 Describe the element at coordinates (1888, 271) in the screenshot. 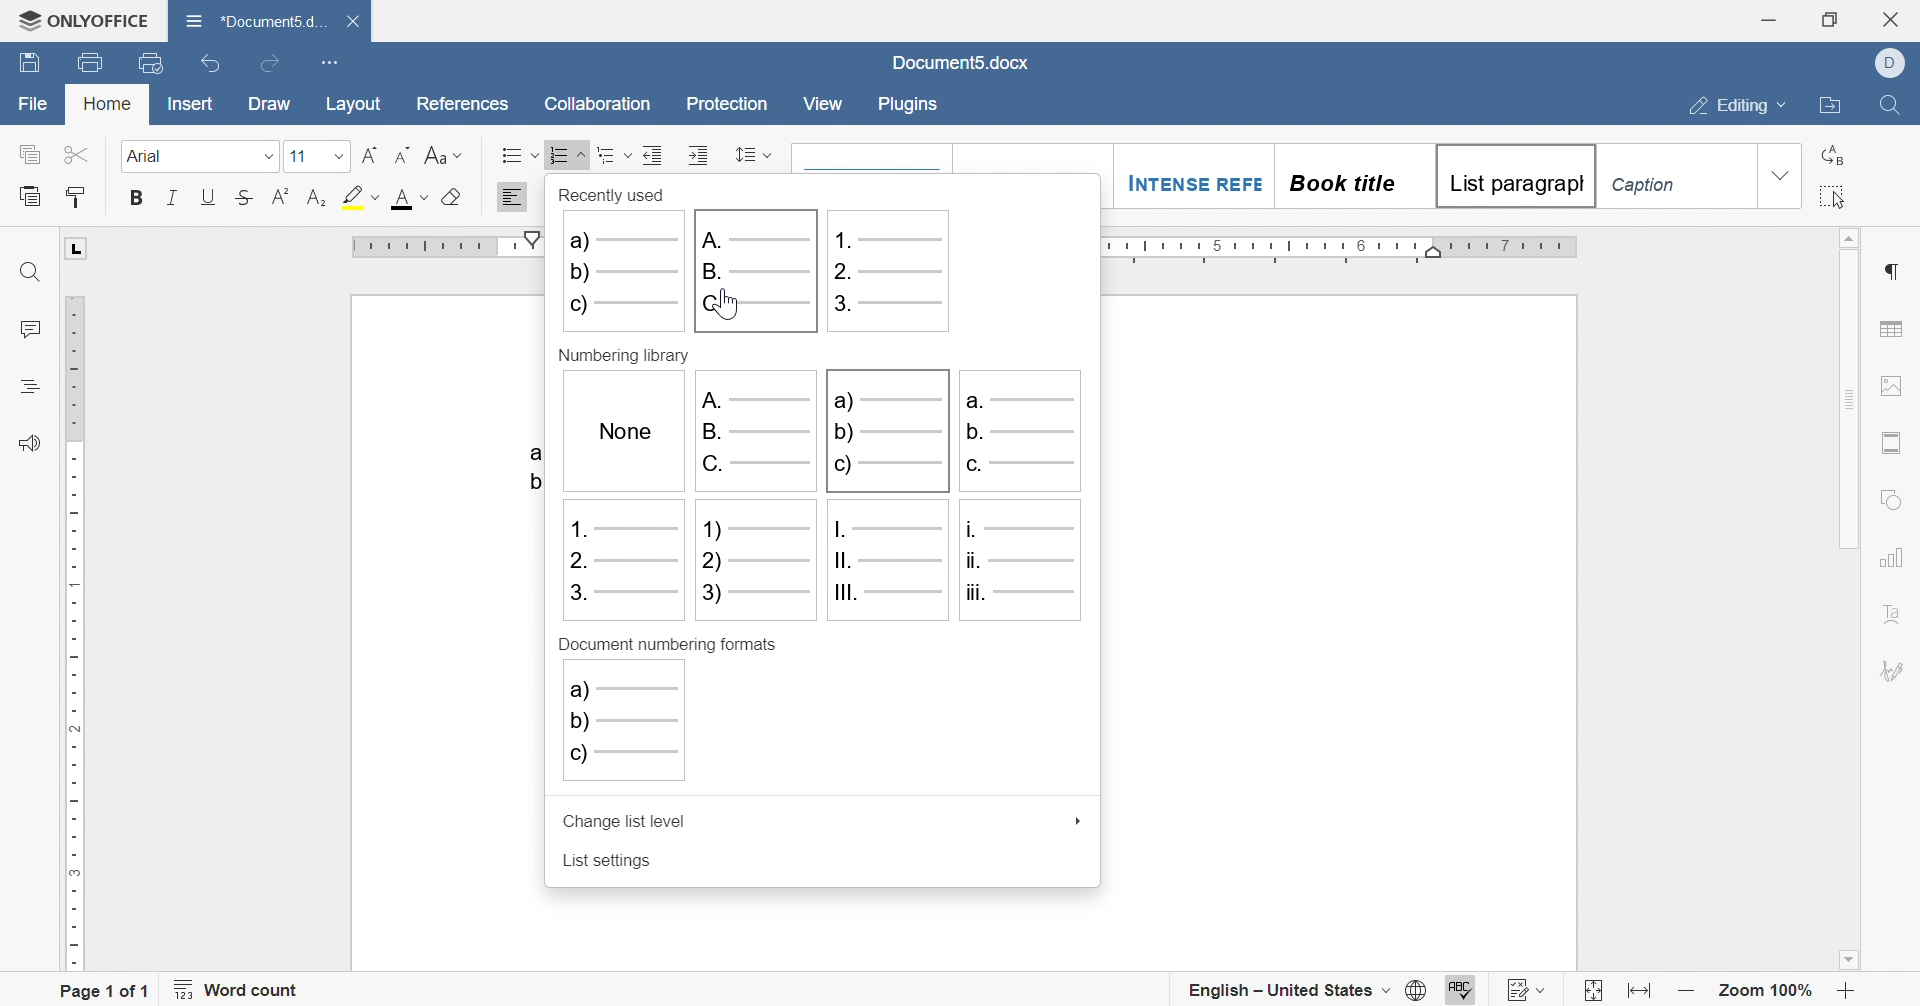

I see `paragraph` at that location.